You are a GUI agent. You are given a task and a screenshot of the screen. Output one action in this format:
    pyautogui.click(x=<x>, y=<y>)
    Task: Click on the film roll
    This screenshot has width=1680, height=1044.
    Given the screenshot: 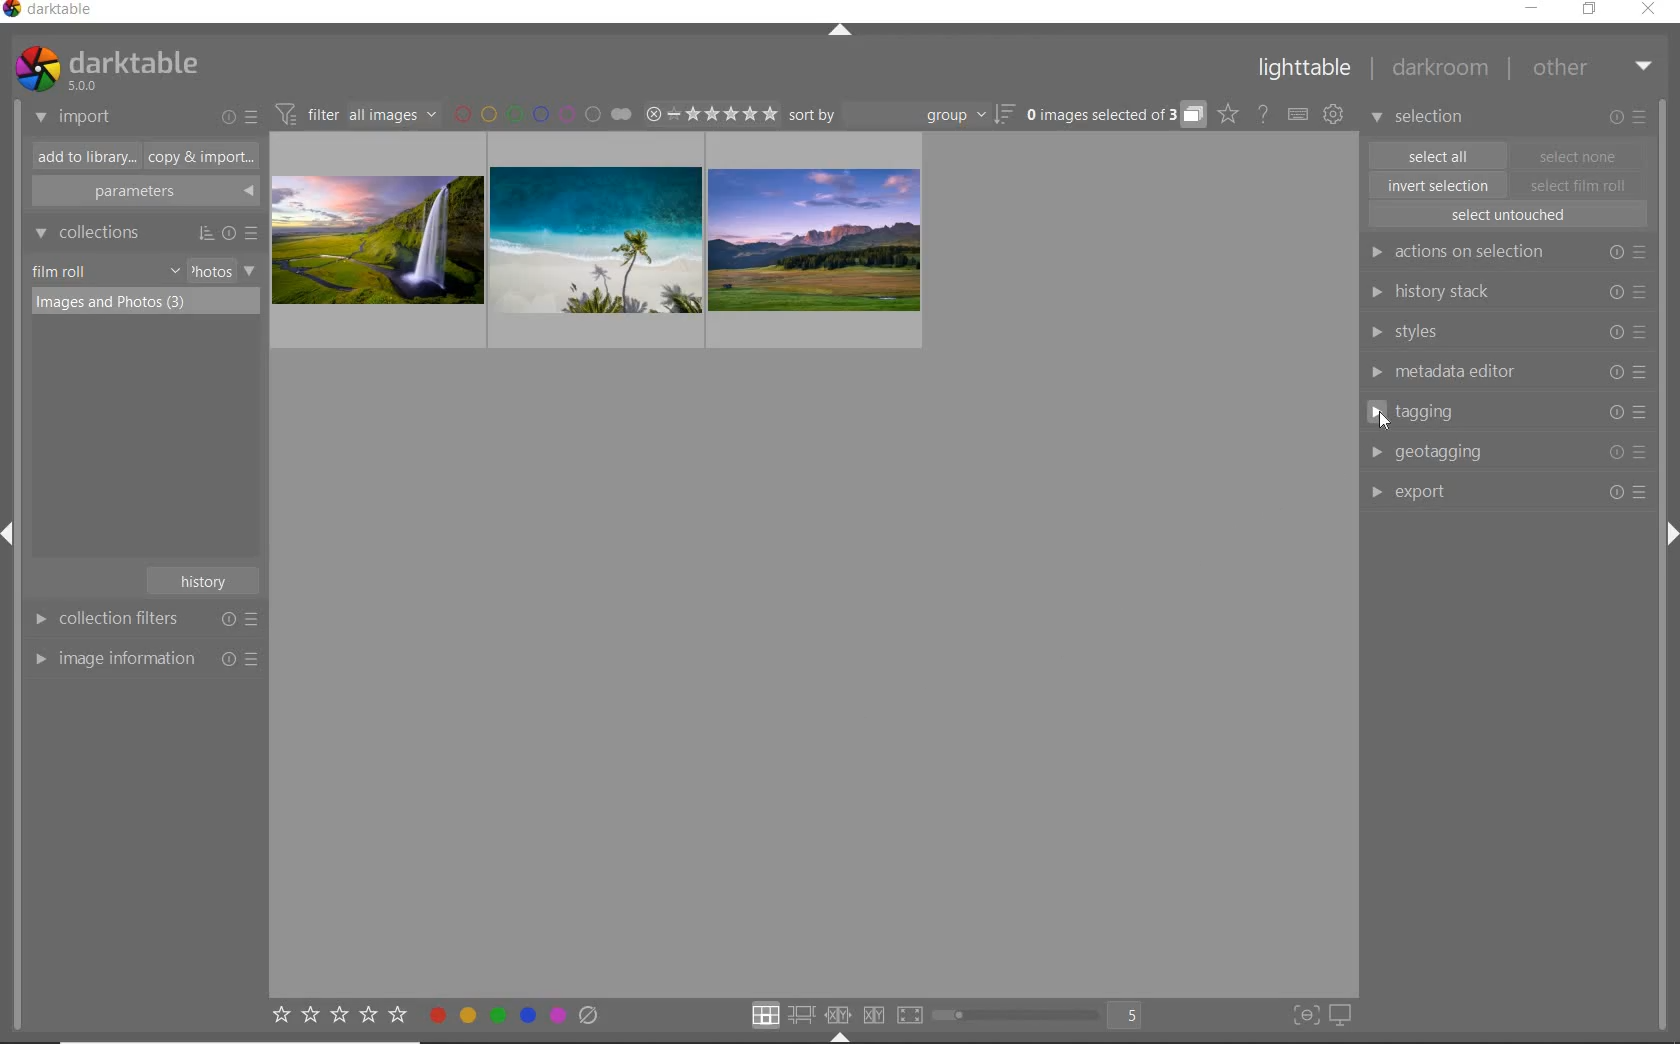 What is the action you would take?
    pyautogui.click(x=61, y=271)
    